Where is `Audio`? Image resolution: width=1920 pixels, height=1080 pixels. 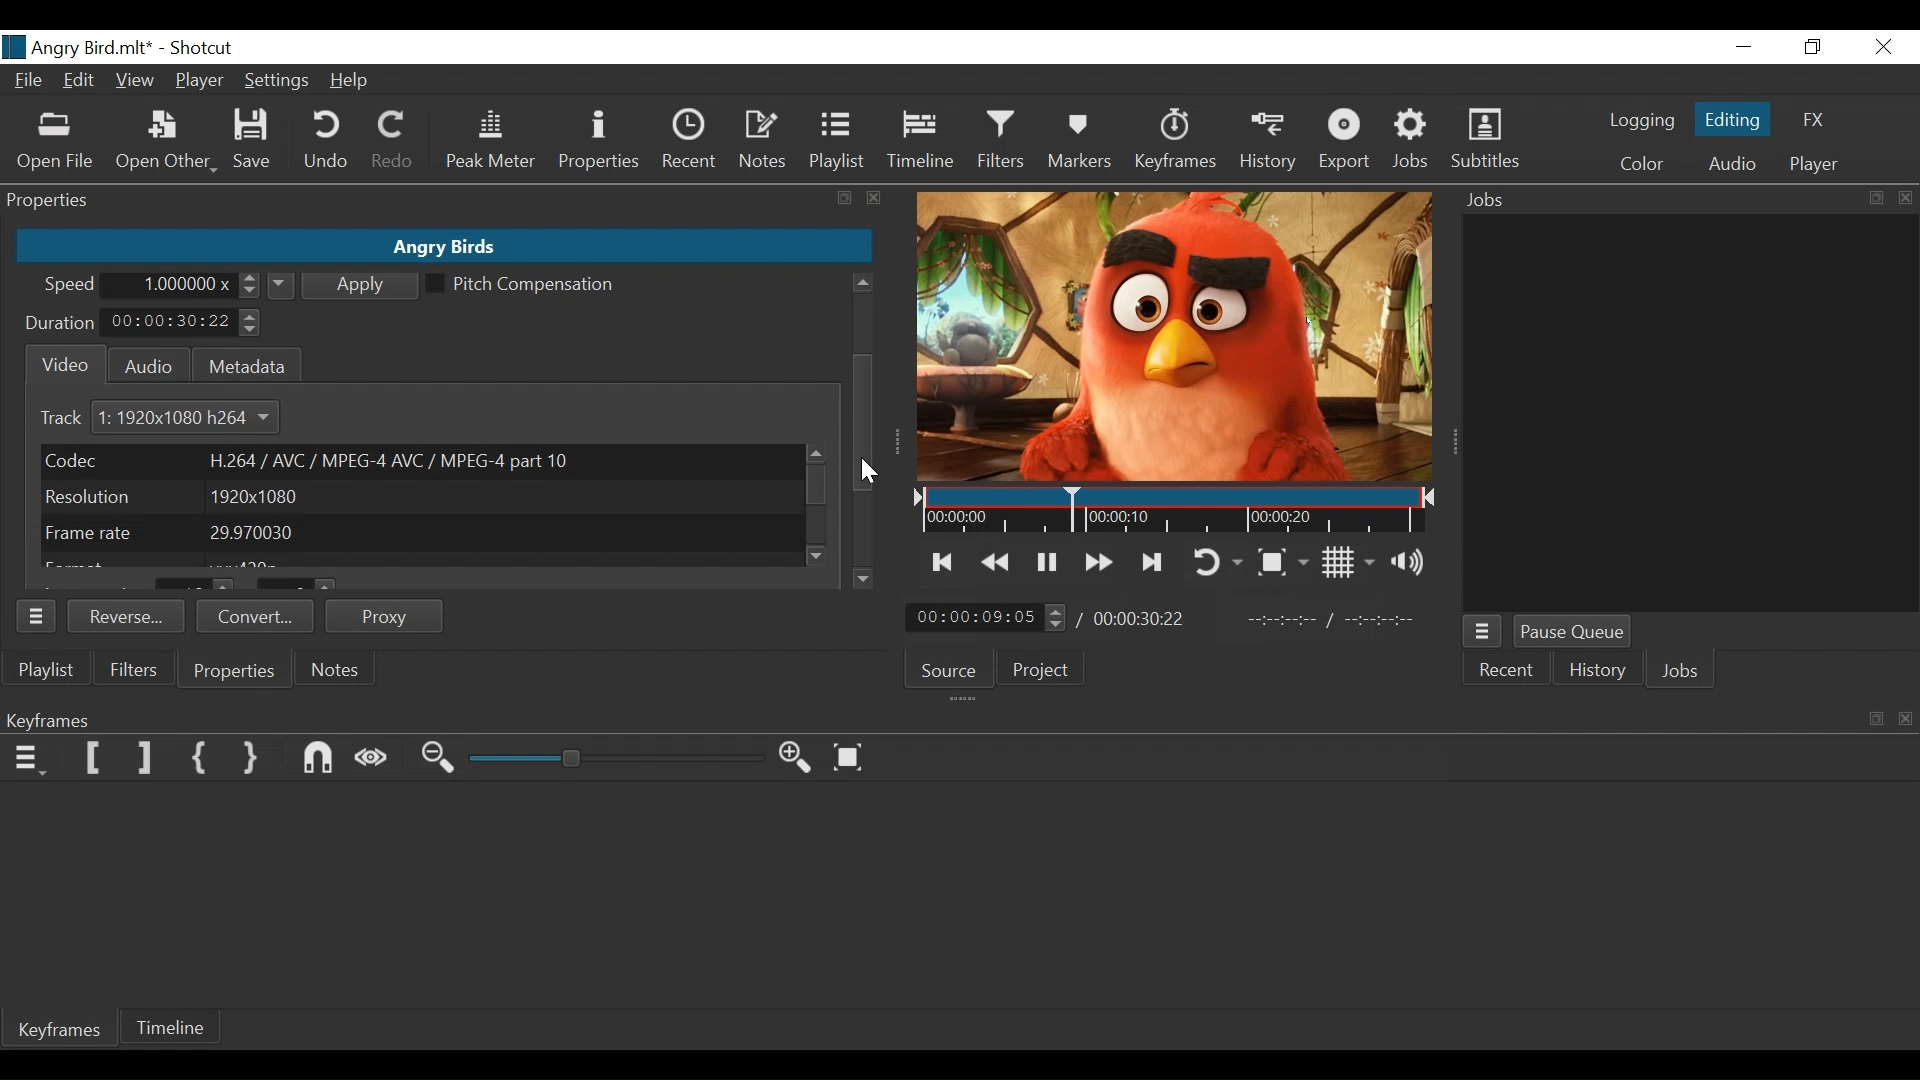 Audio is located at coordinates (1729, 164).